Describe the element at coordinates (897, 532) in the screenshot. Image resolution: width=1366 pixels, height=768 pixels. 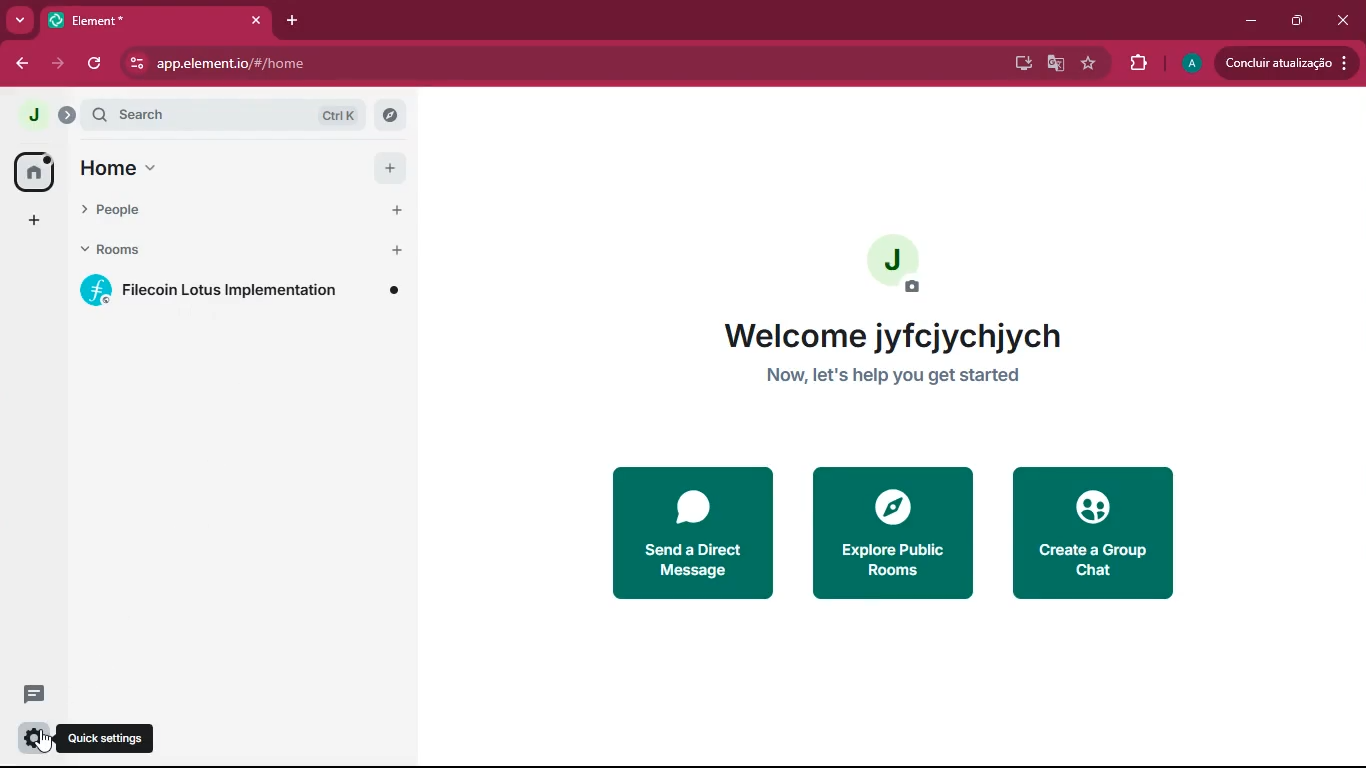
I see `explore` at that location.